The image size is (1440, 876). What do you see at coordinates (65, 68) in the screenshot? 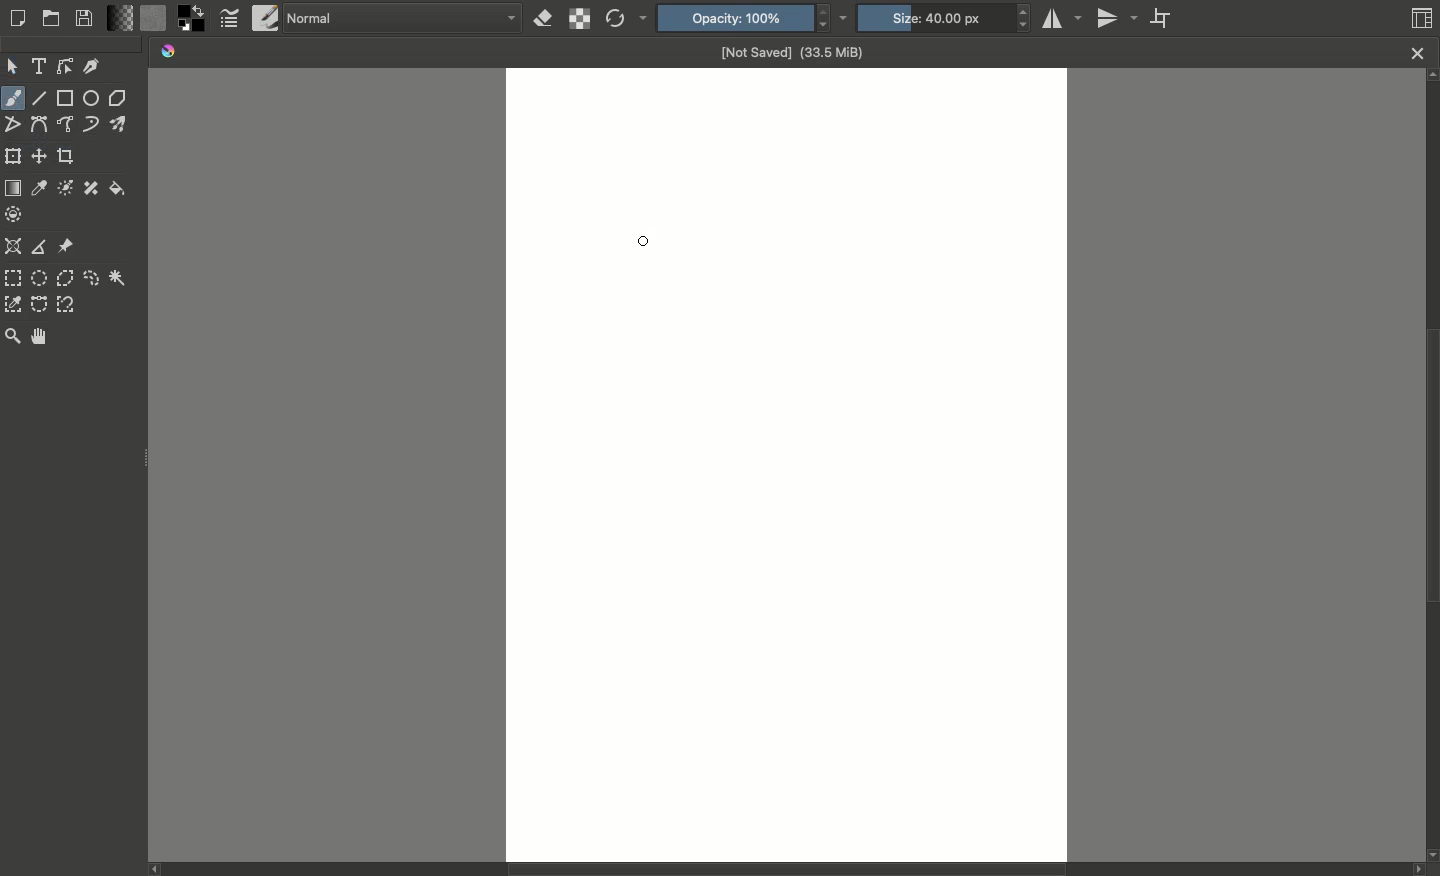
I see `Edit shapes tool` at bounding box center [65, 68].